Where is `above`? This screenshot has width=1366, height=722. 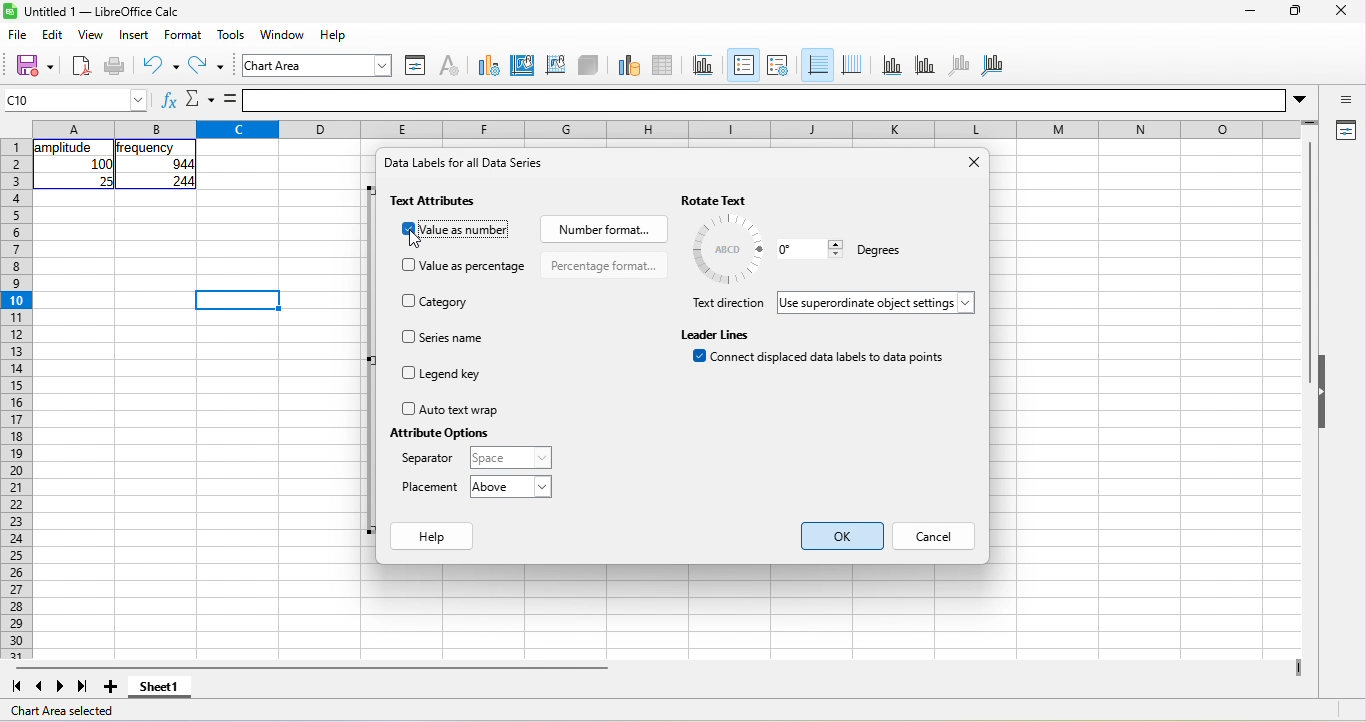 above is located at coordinates (510, 487).